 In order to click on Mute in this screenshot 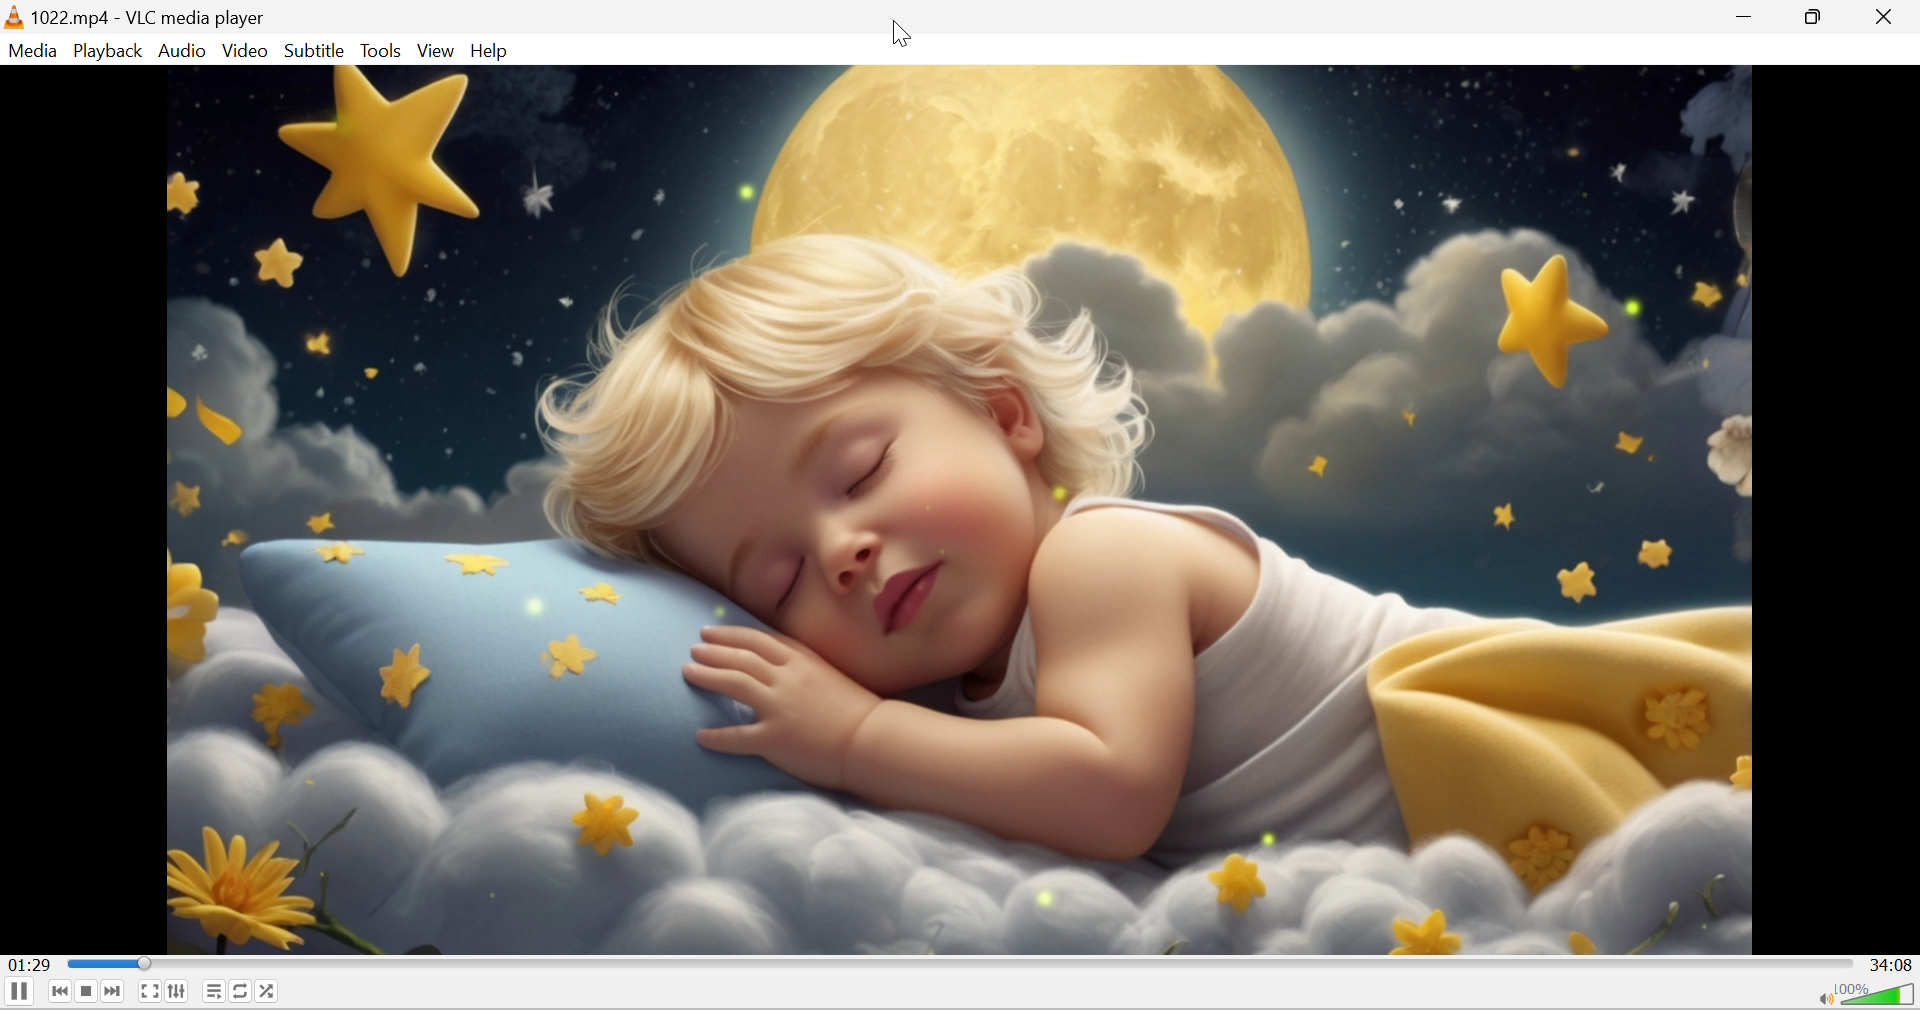, I will do `click(1823, 999)`.